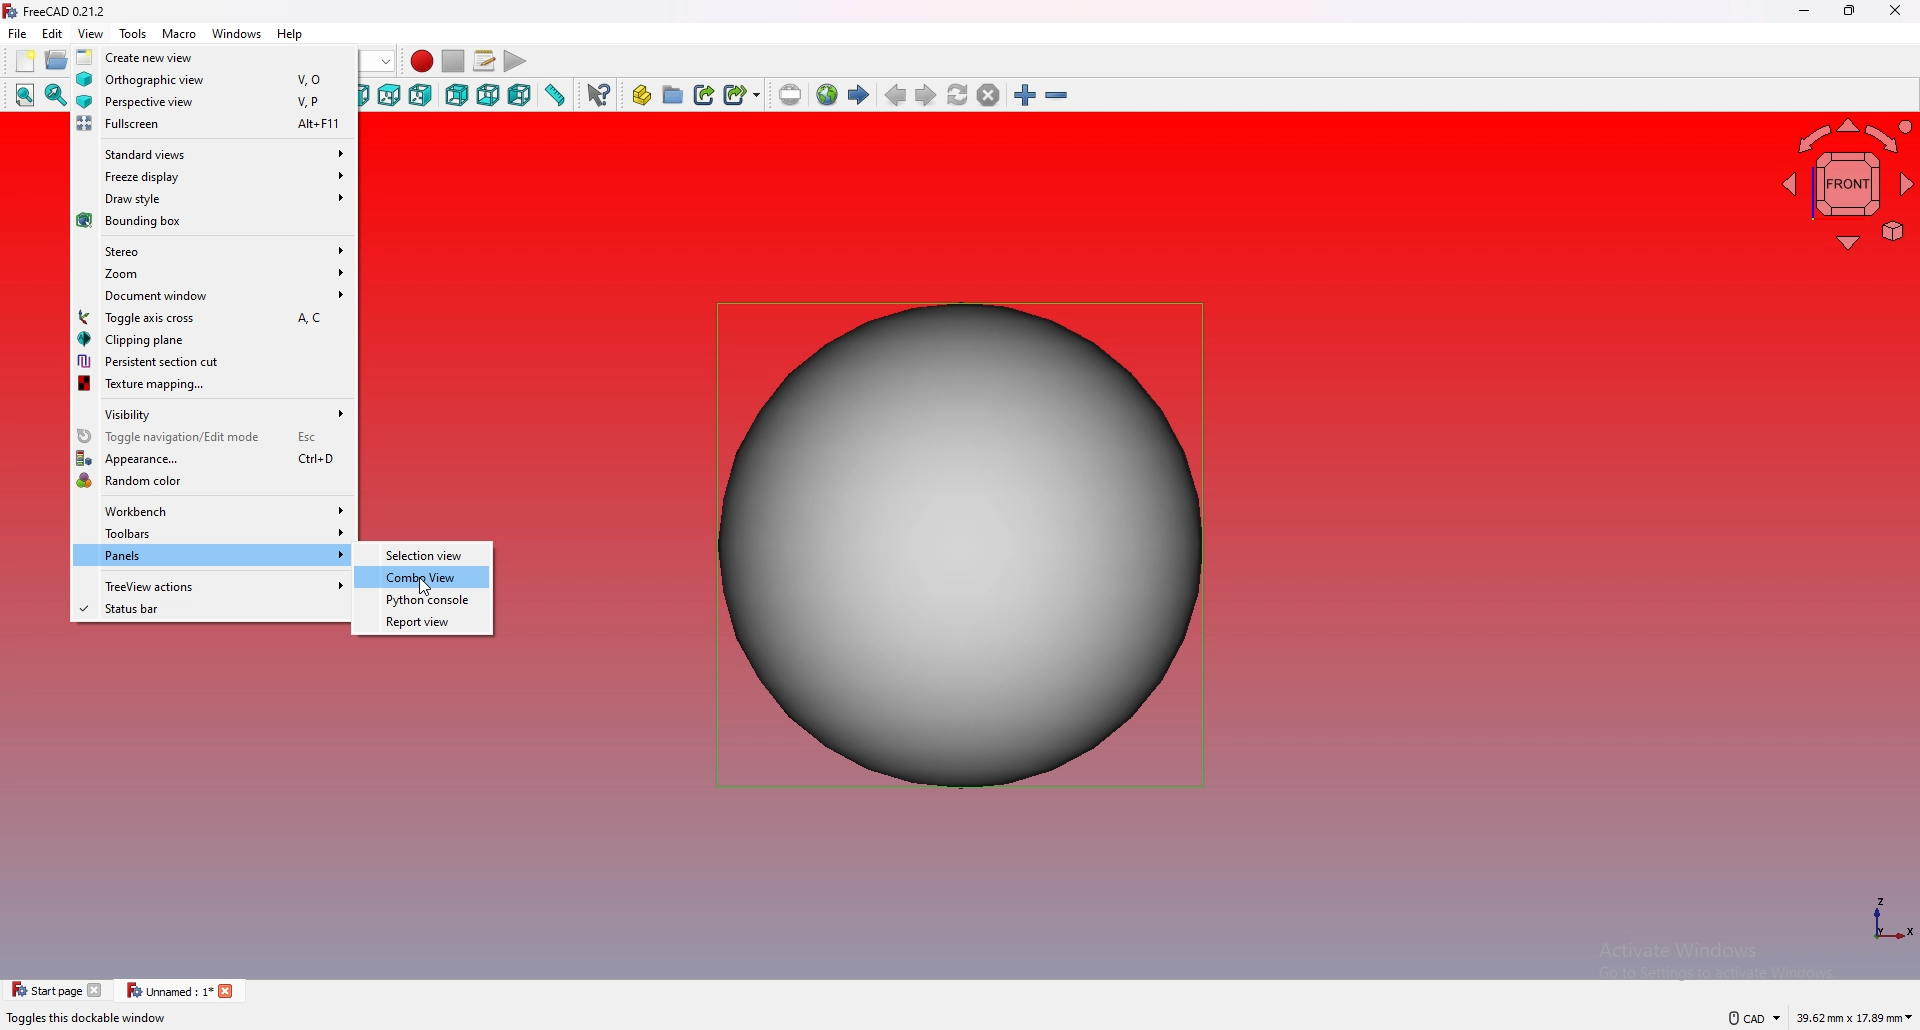 Image resolution: width=1920 pixels, height=1030 pixels. I want to click on zoom, so click(214, 273).